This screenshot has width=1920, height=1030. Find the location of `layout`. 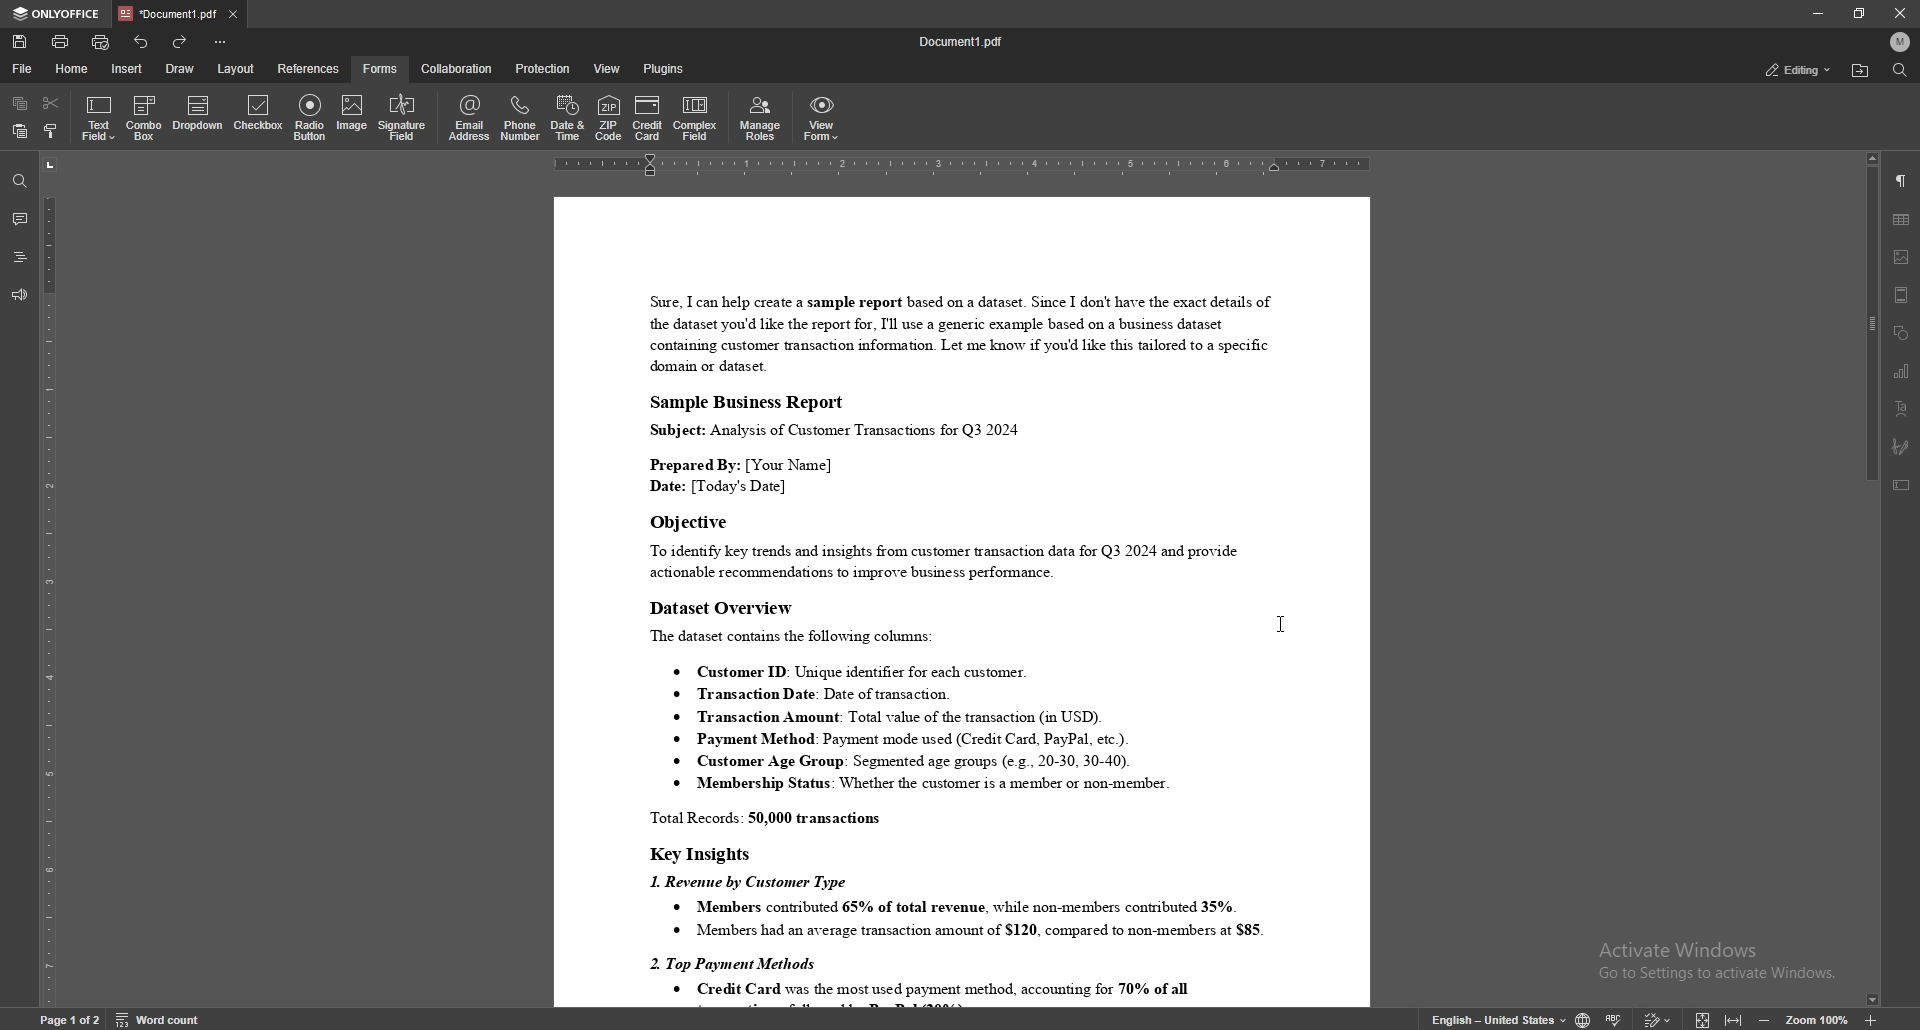

layout is located at coordinates (235, 69).